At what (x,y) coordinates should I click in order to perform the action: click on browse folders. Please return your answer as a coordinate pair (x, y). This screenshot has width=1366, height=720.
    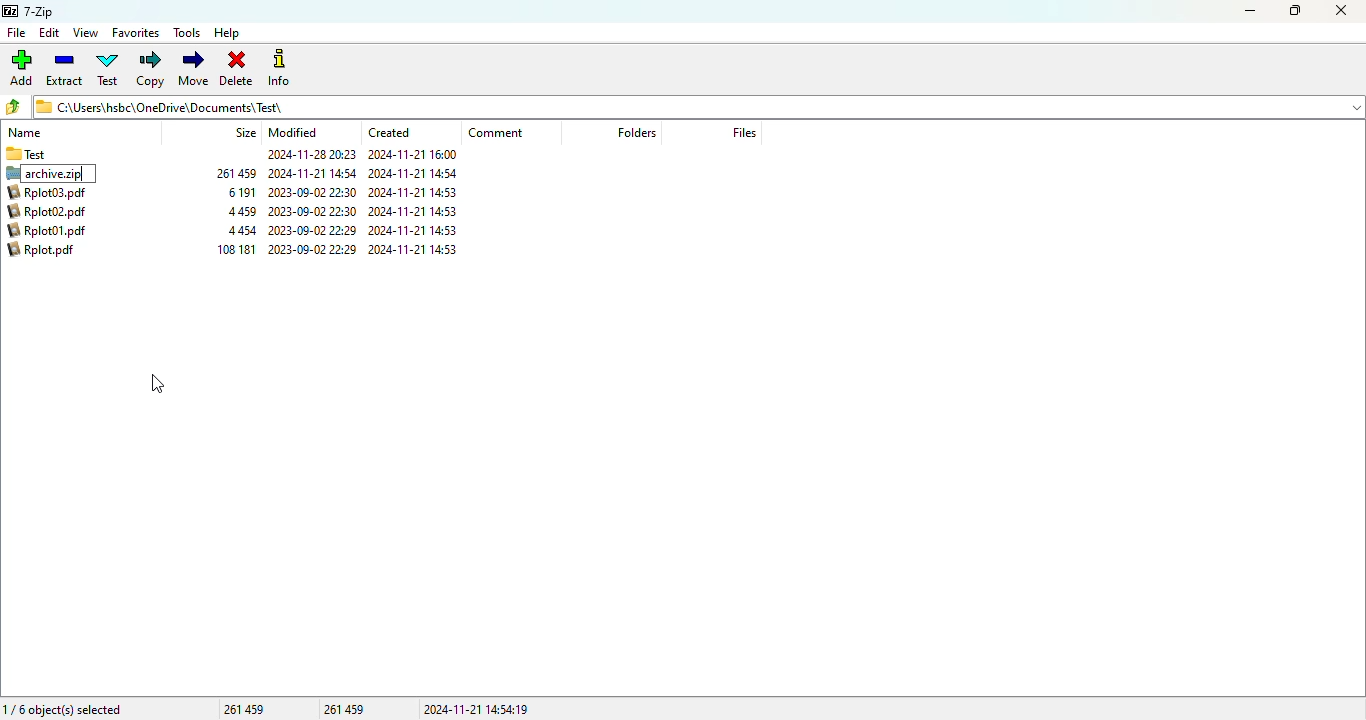
    Looking at the image, I should click on (14, 107).